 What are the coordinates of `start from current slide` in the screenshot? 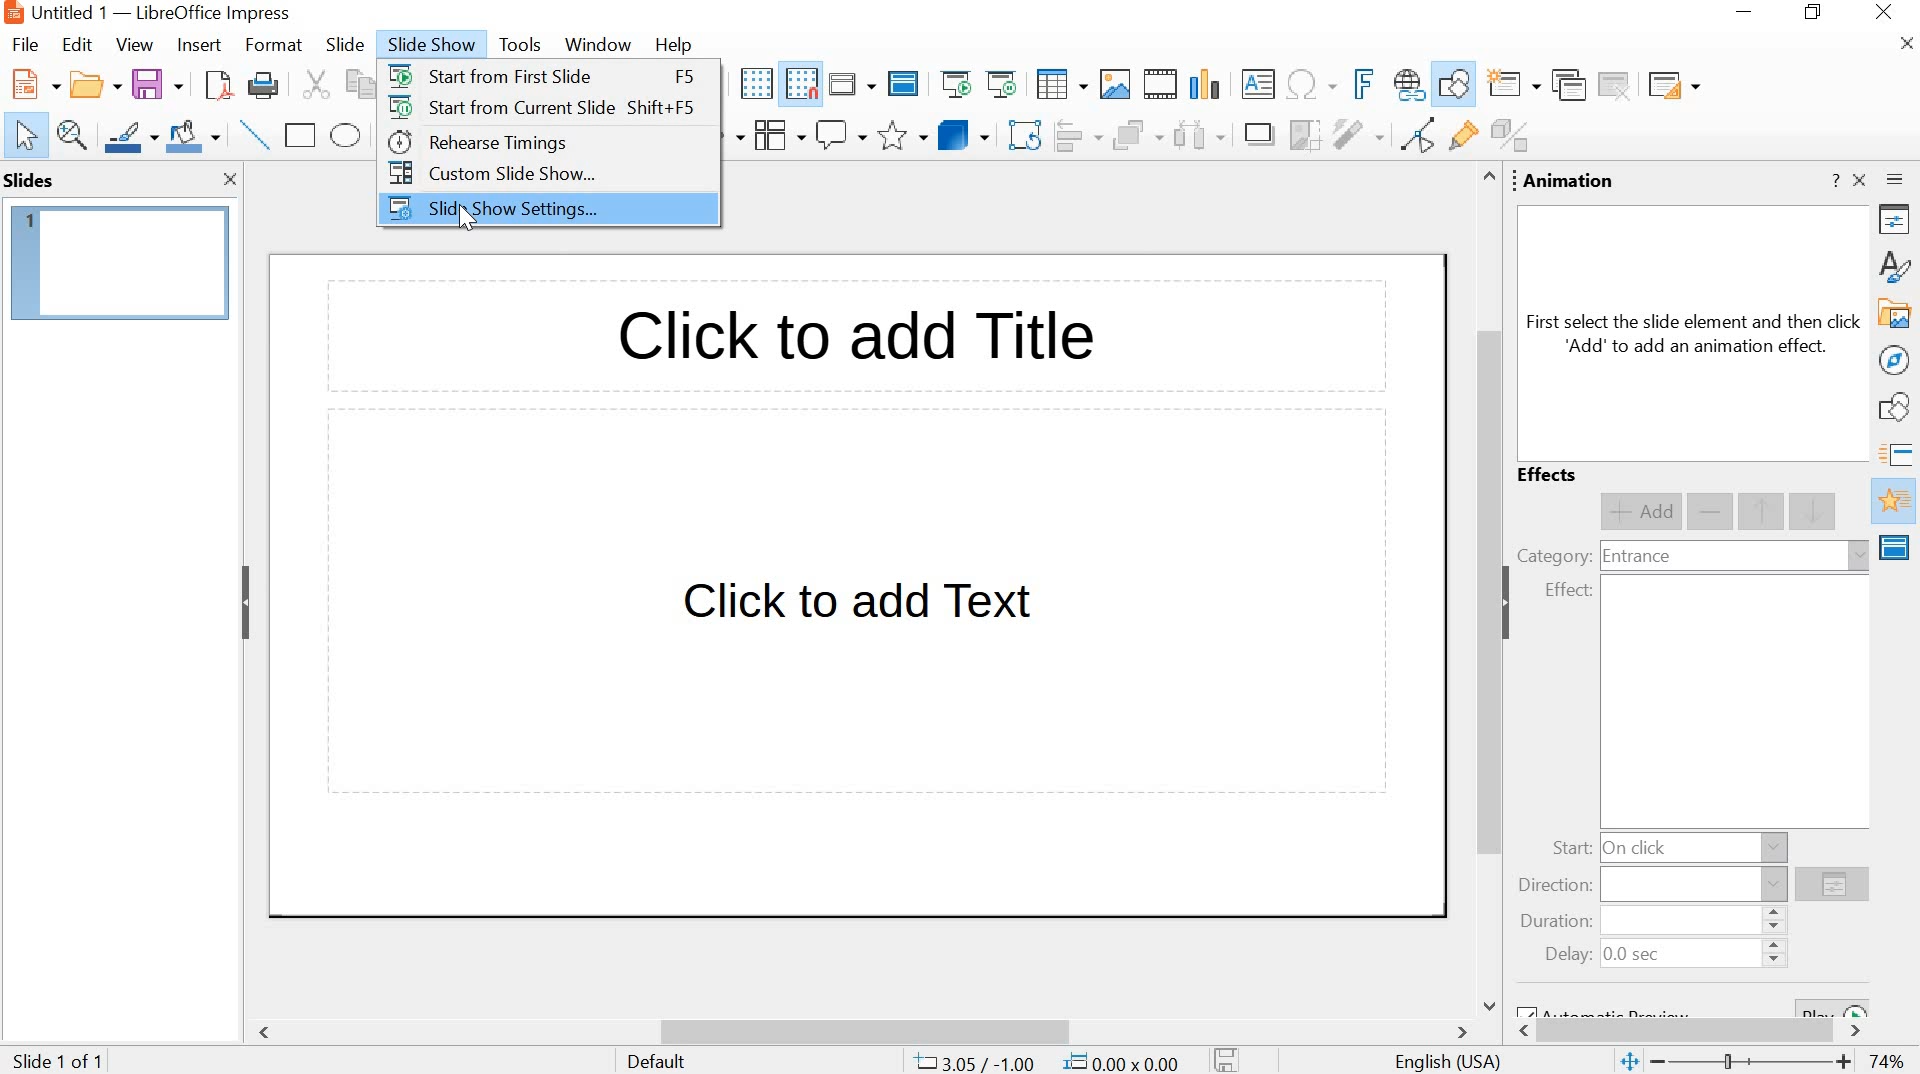 It's located at (501, 107).